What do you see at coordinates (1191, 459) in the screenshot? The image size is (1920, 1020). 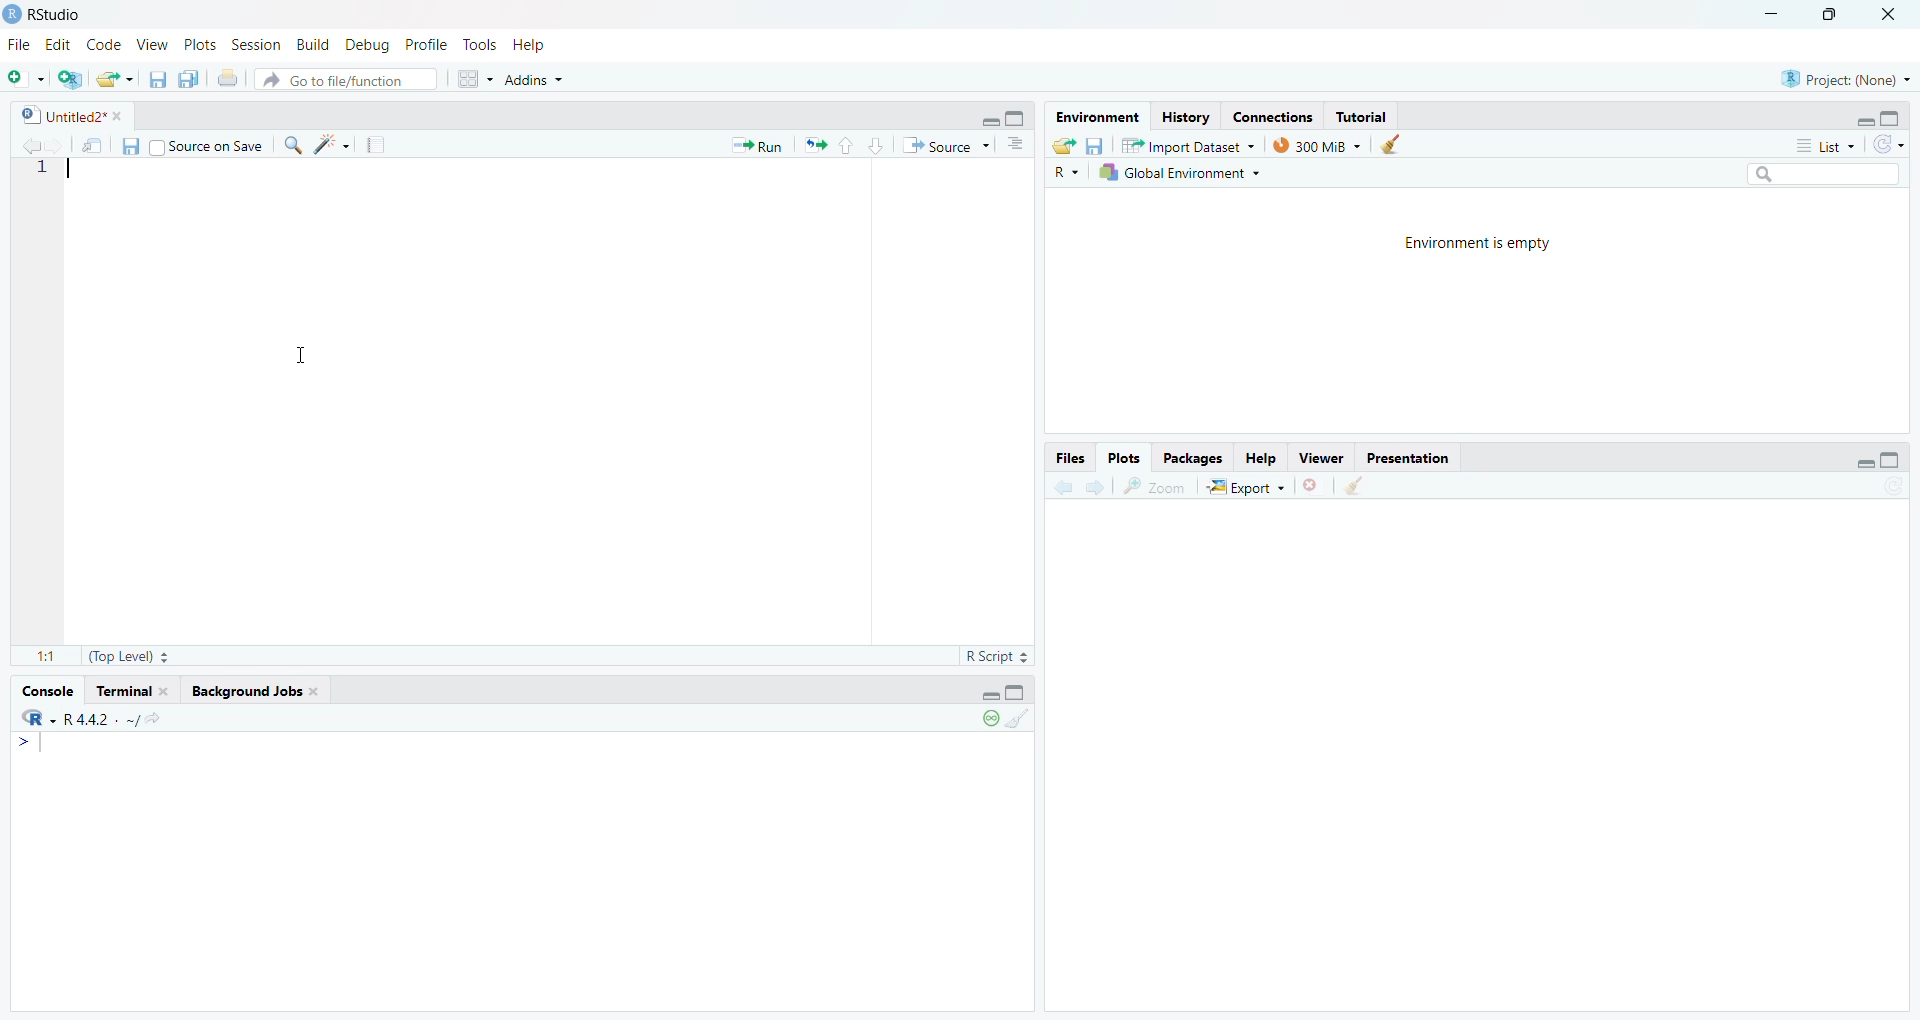 I see `Packages` at bounding box center [1191, 459].